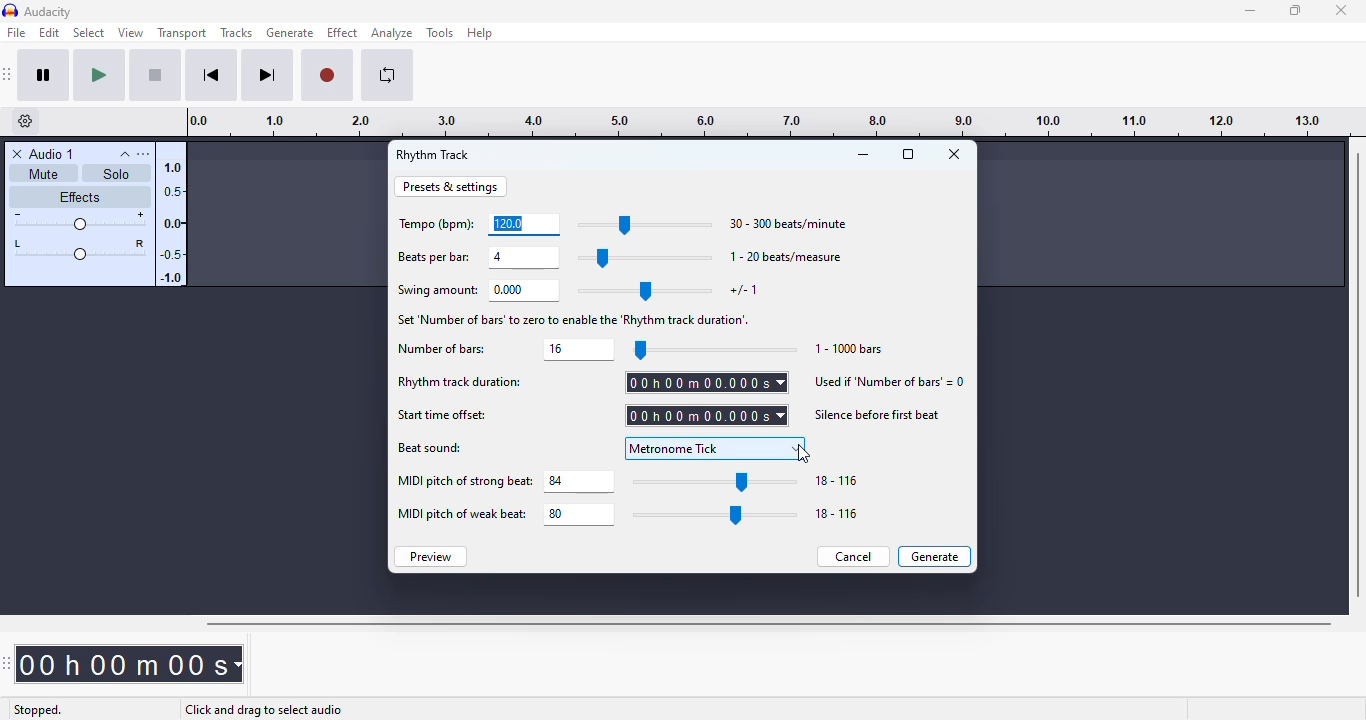 The image size is (1366, 720). I want to click on horizontal scroll bar, so click(768, 624).